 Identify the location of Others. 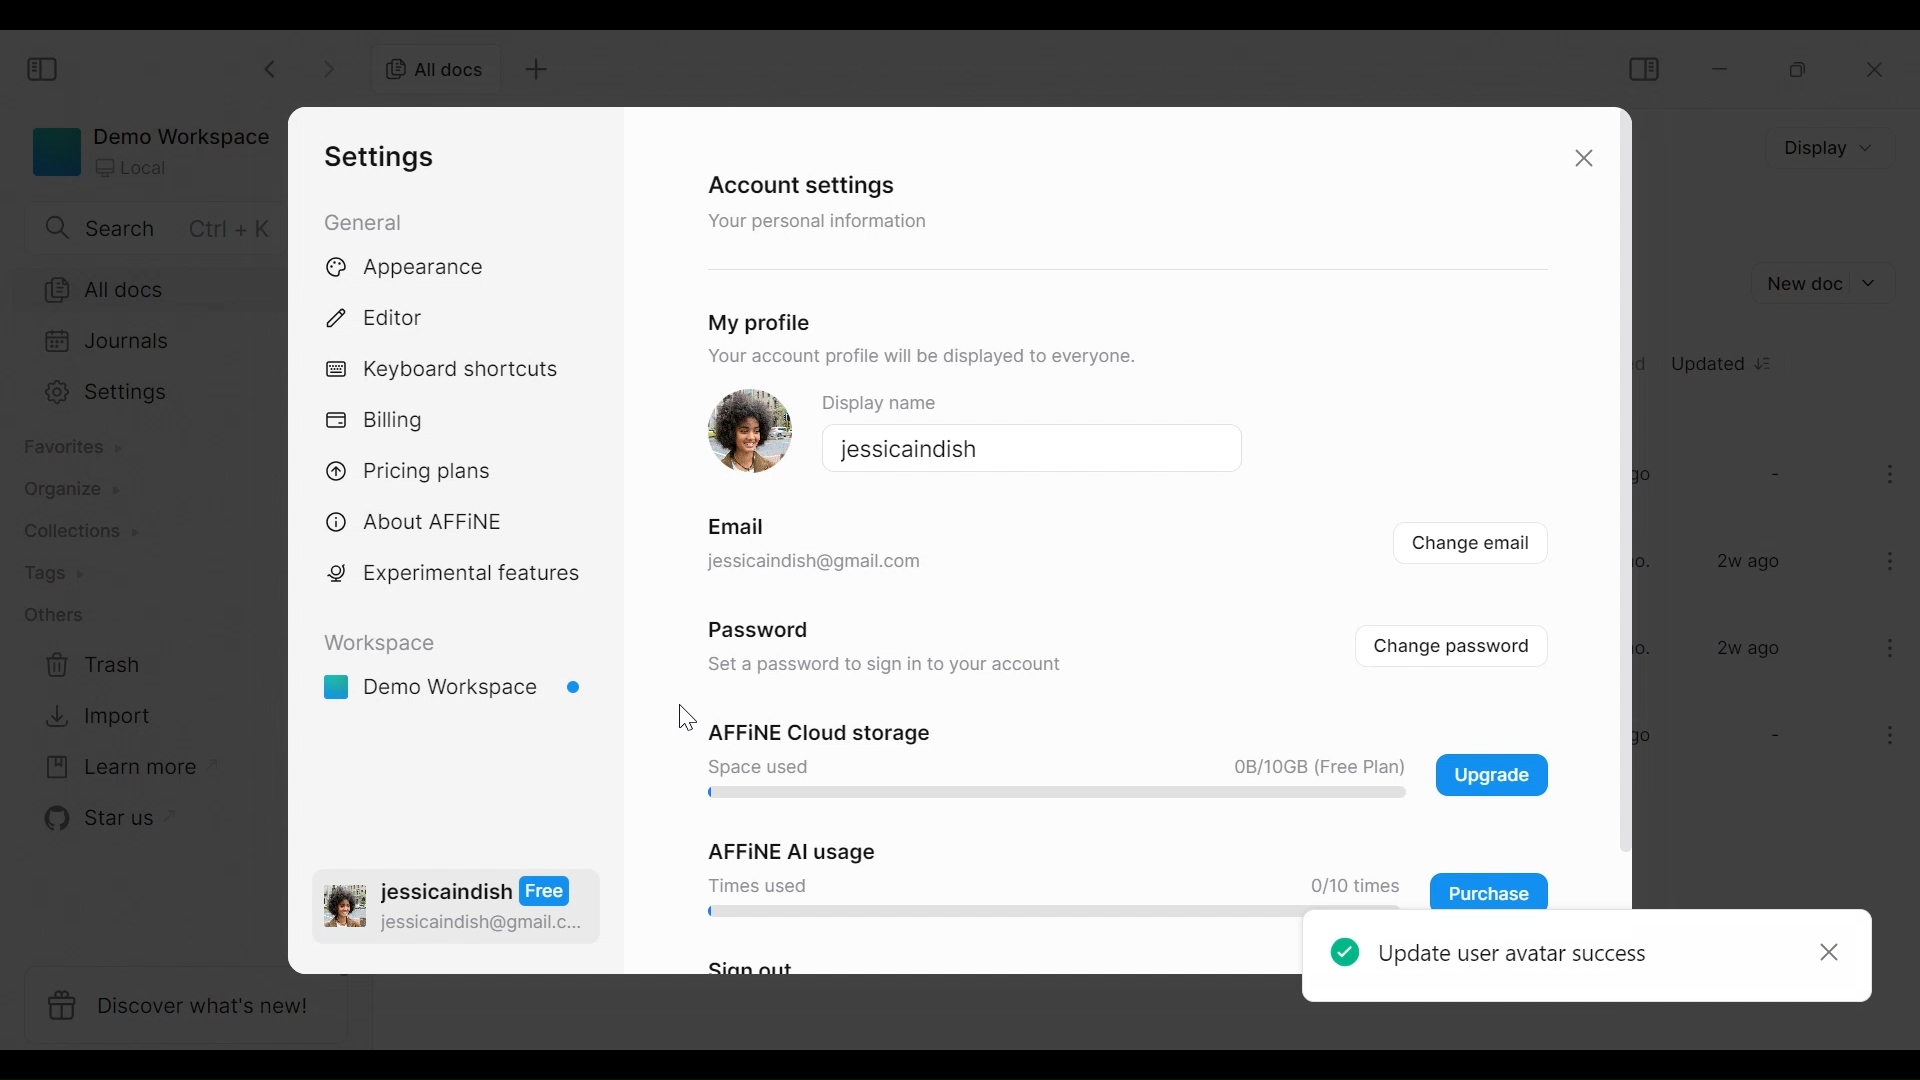
(55, 617).